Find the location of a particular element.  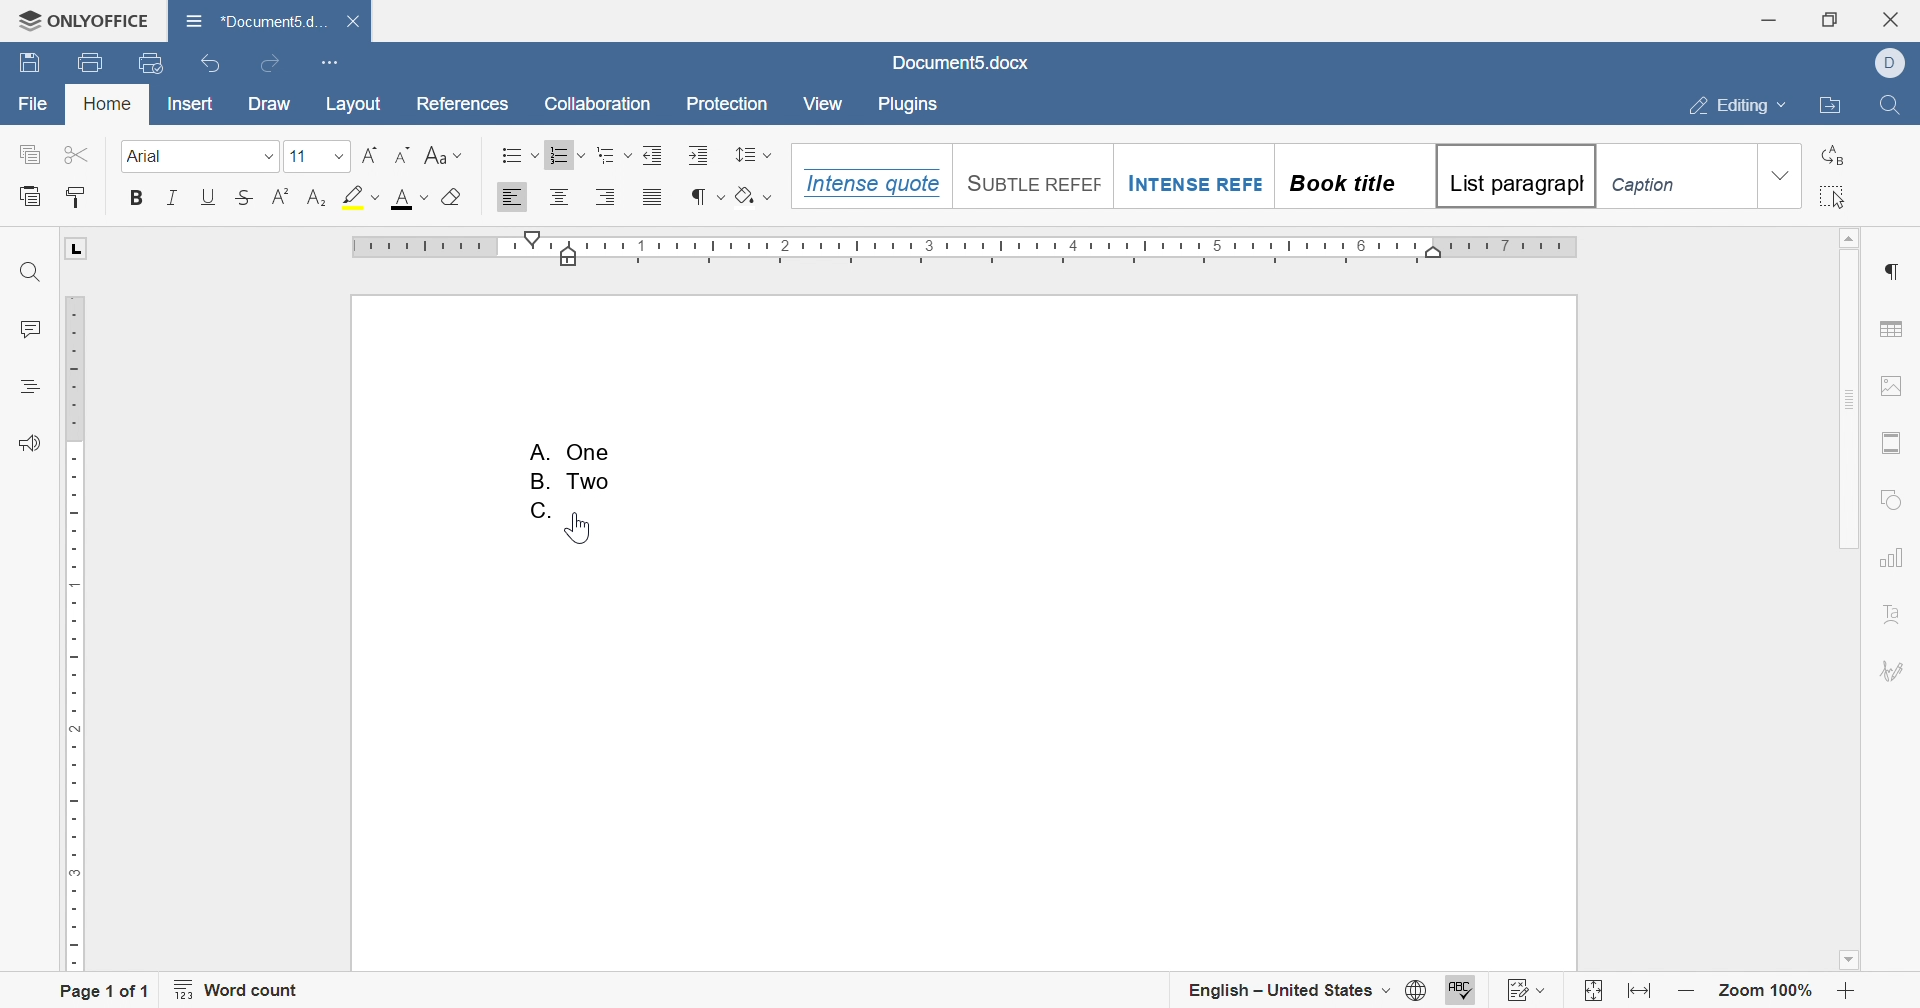

Strikethrough is located at coordinates (245, 195).